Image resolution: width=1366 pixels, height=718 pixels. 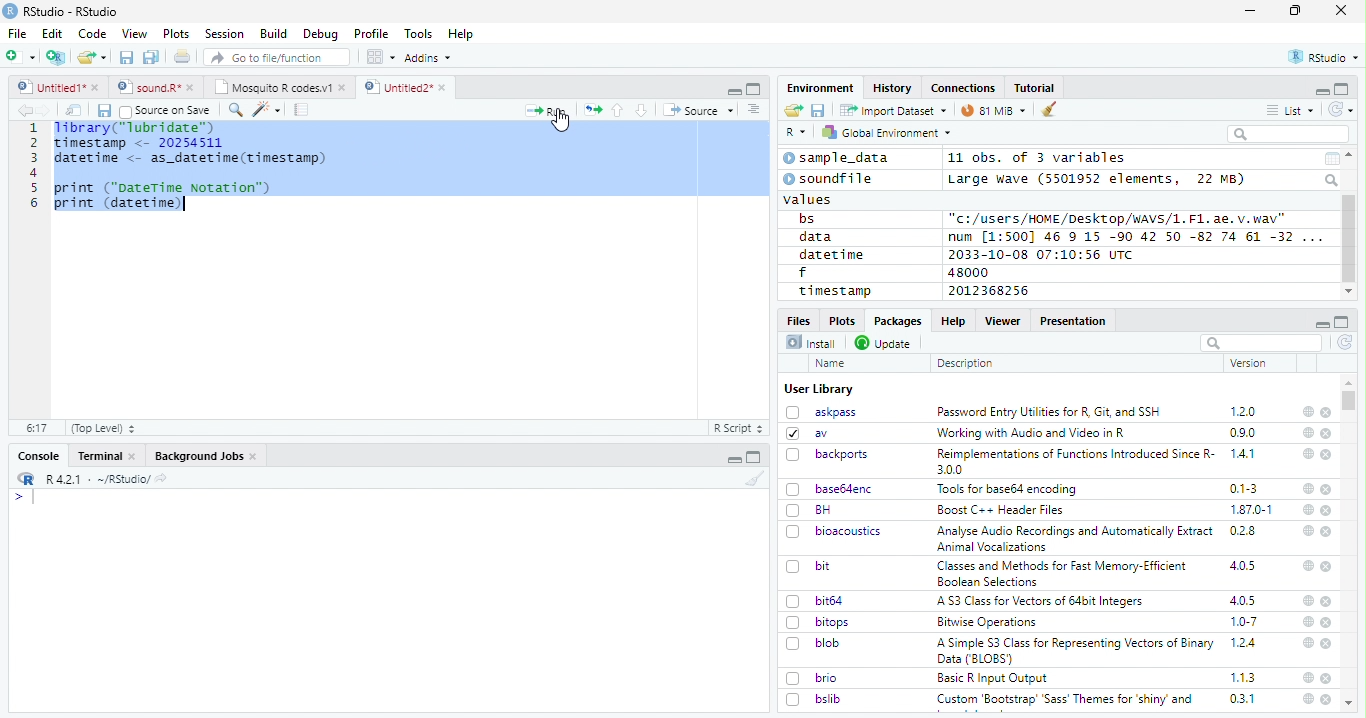 What do you see at coordinates (1247, 488) in the screenshot?
I see `0.1-3` at bounding box center [1247, 488].